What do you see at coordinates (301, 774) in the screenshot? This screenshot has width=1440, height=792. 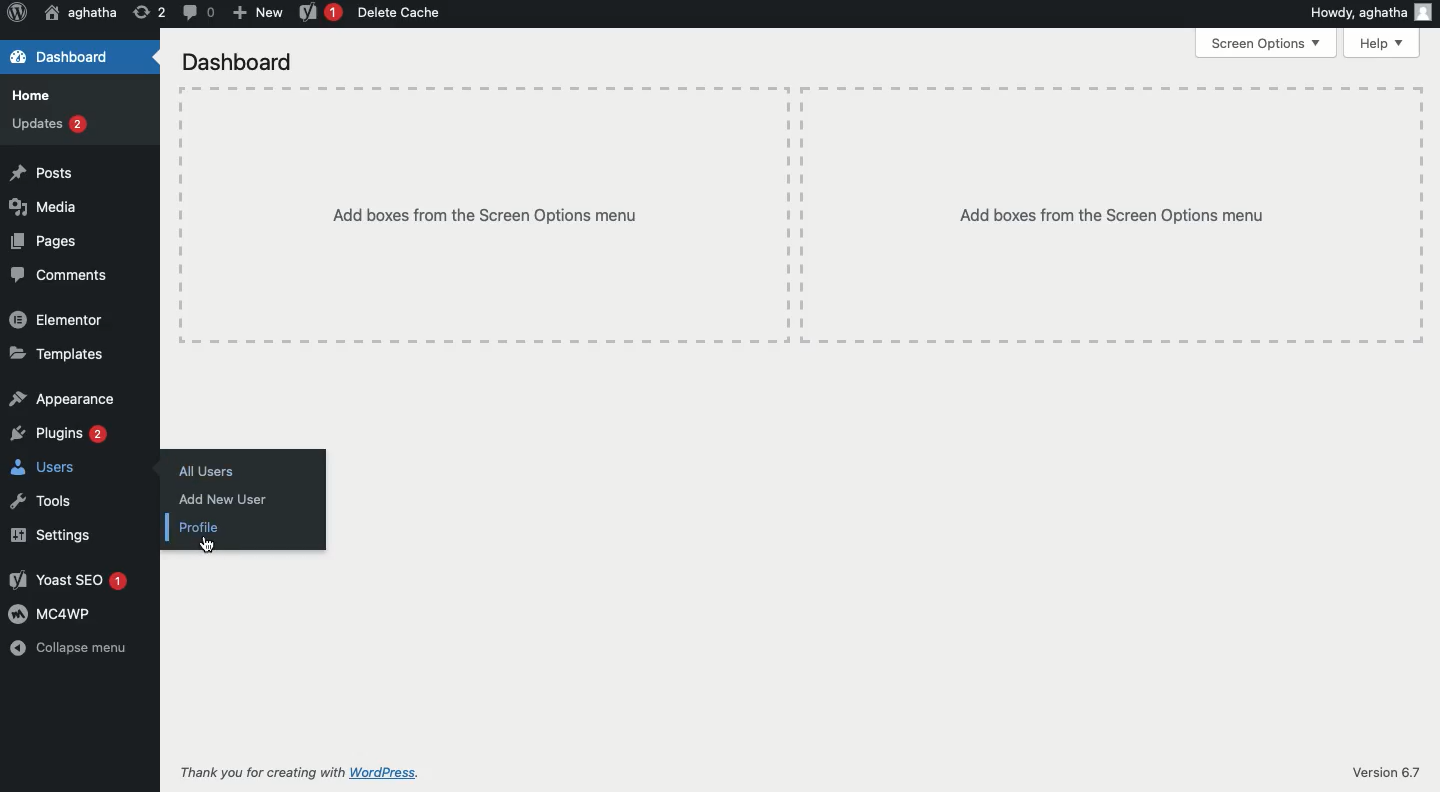 I see `Thank you for creating with WordPress` at bounding box center [301, 774].